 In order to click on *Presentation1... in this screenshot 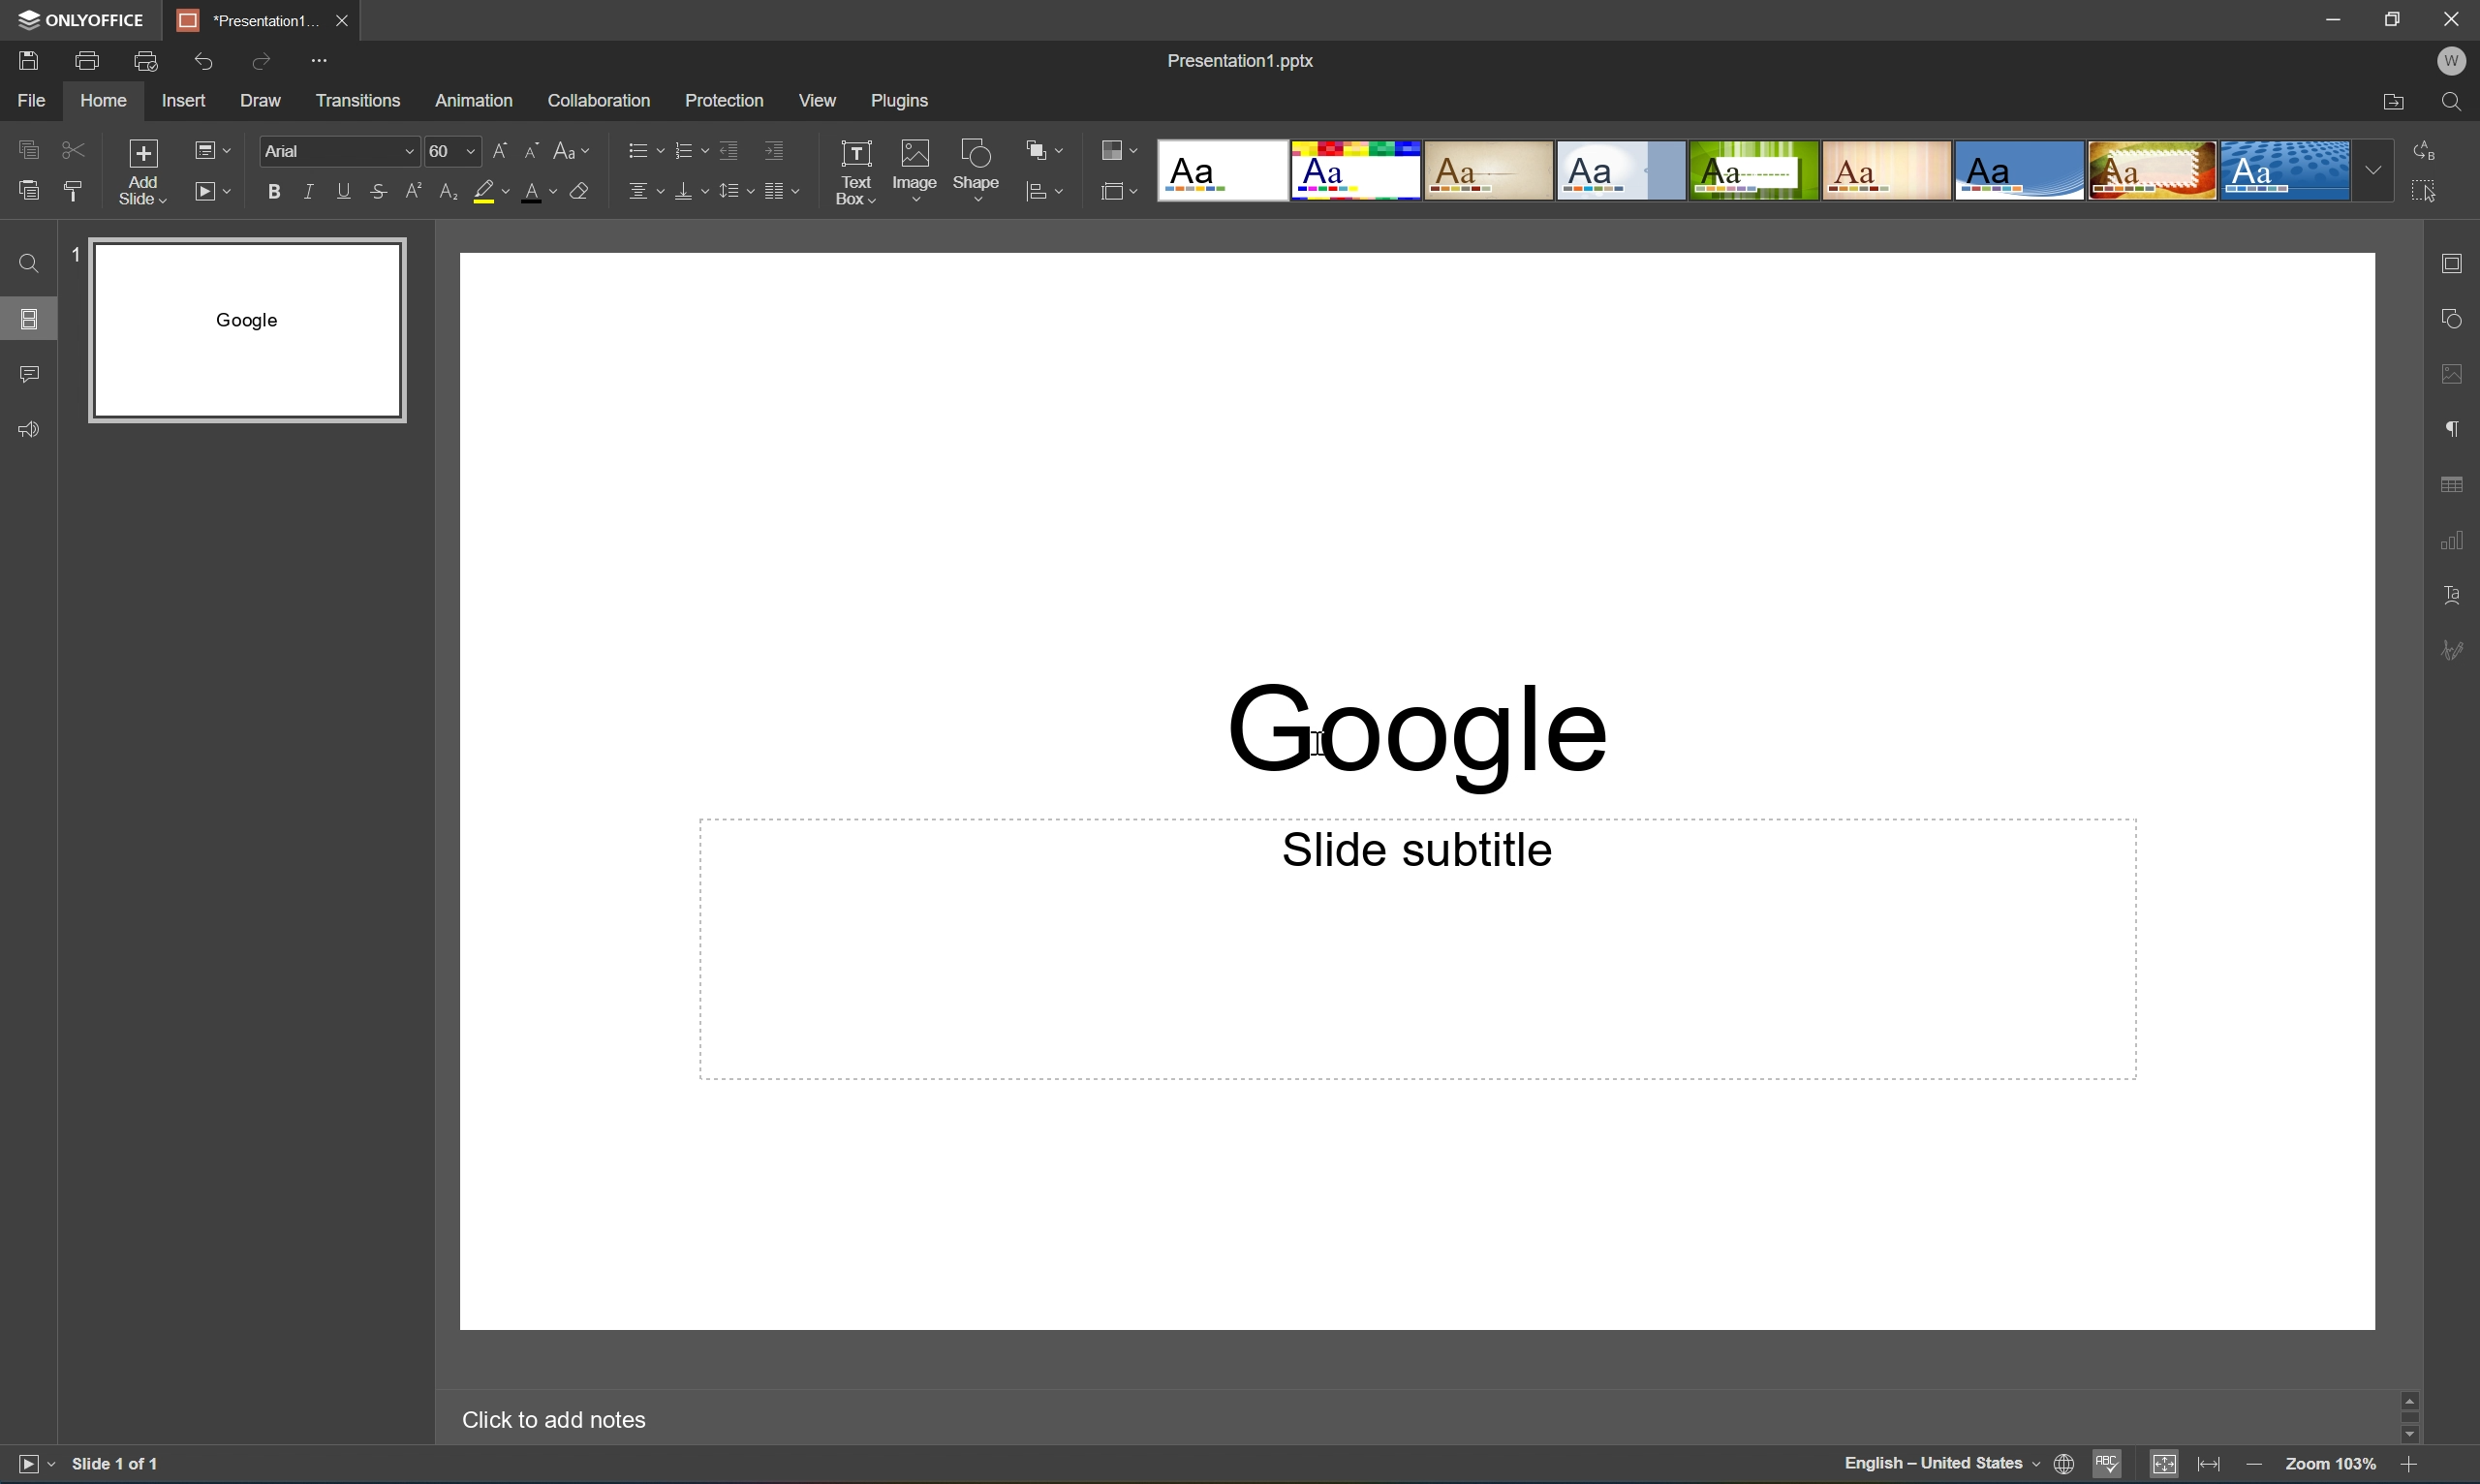, I will do `click(245, 16)`.